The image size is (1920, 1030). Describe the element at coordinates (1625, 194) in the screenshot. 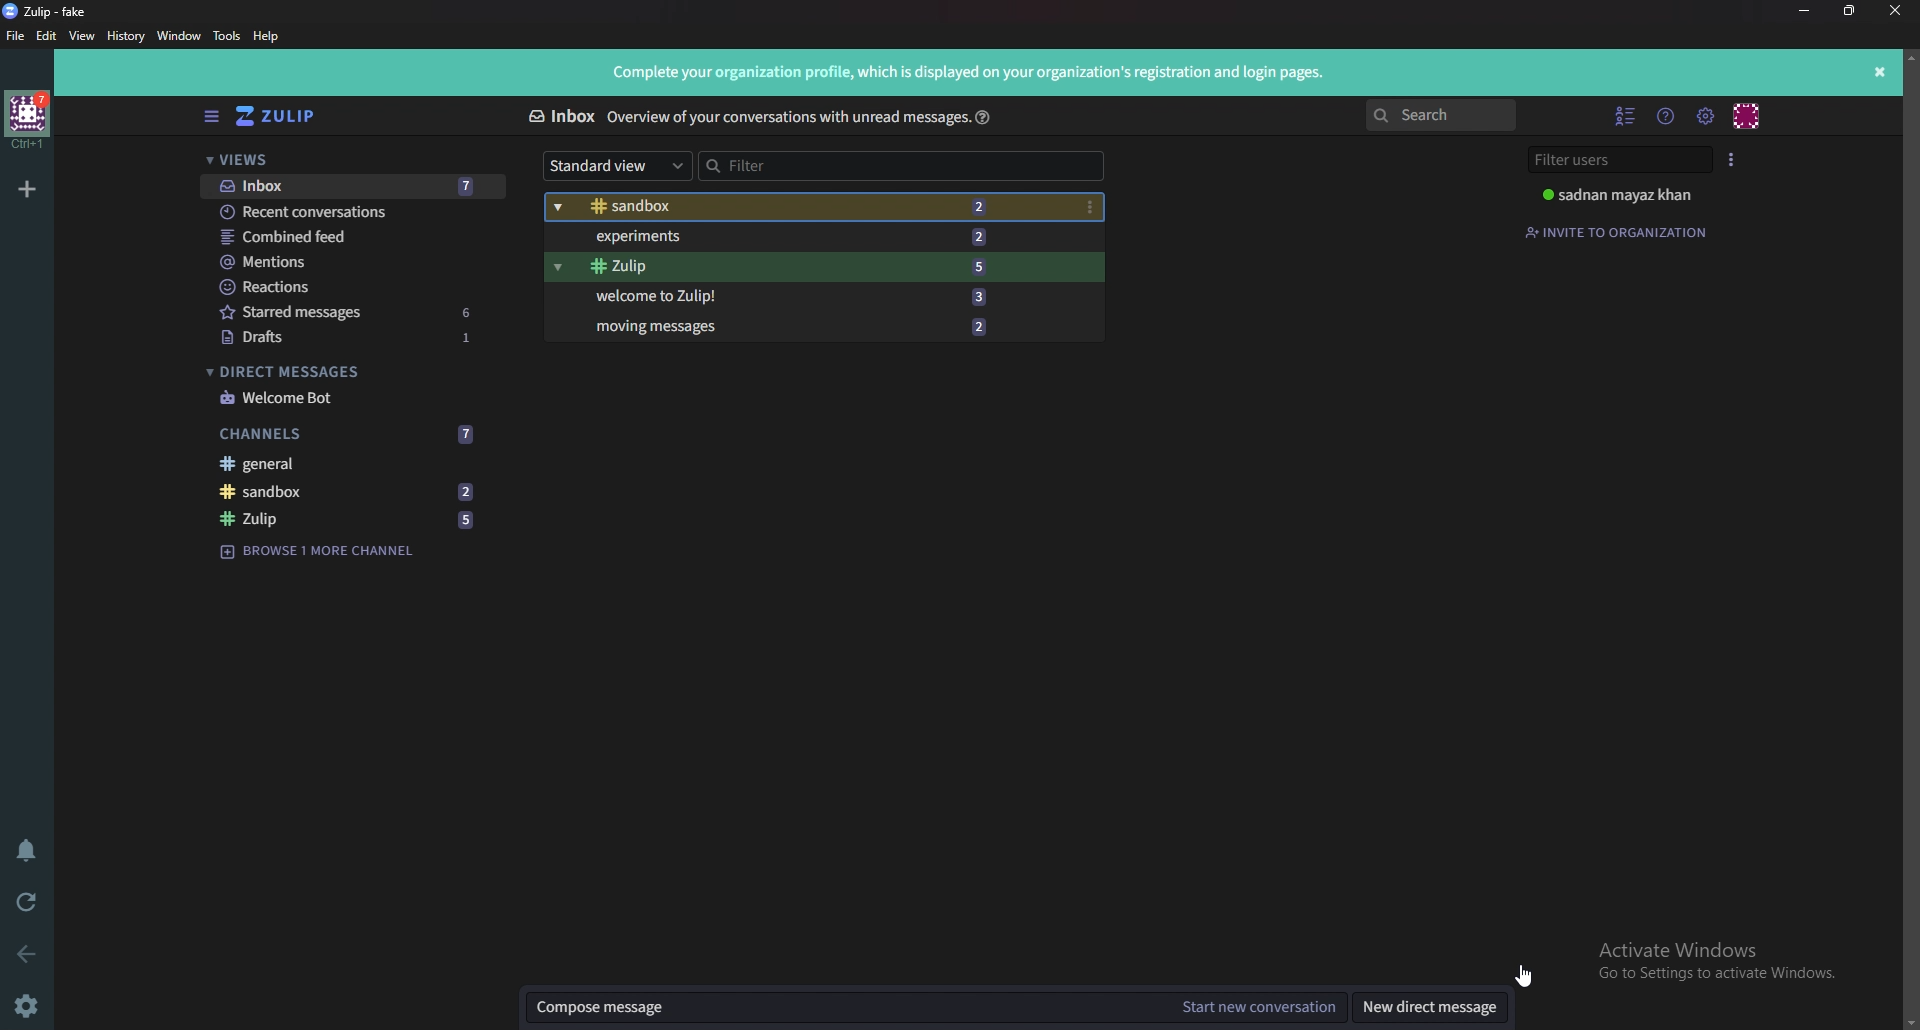

I see `User` at that location.